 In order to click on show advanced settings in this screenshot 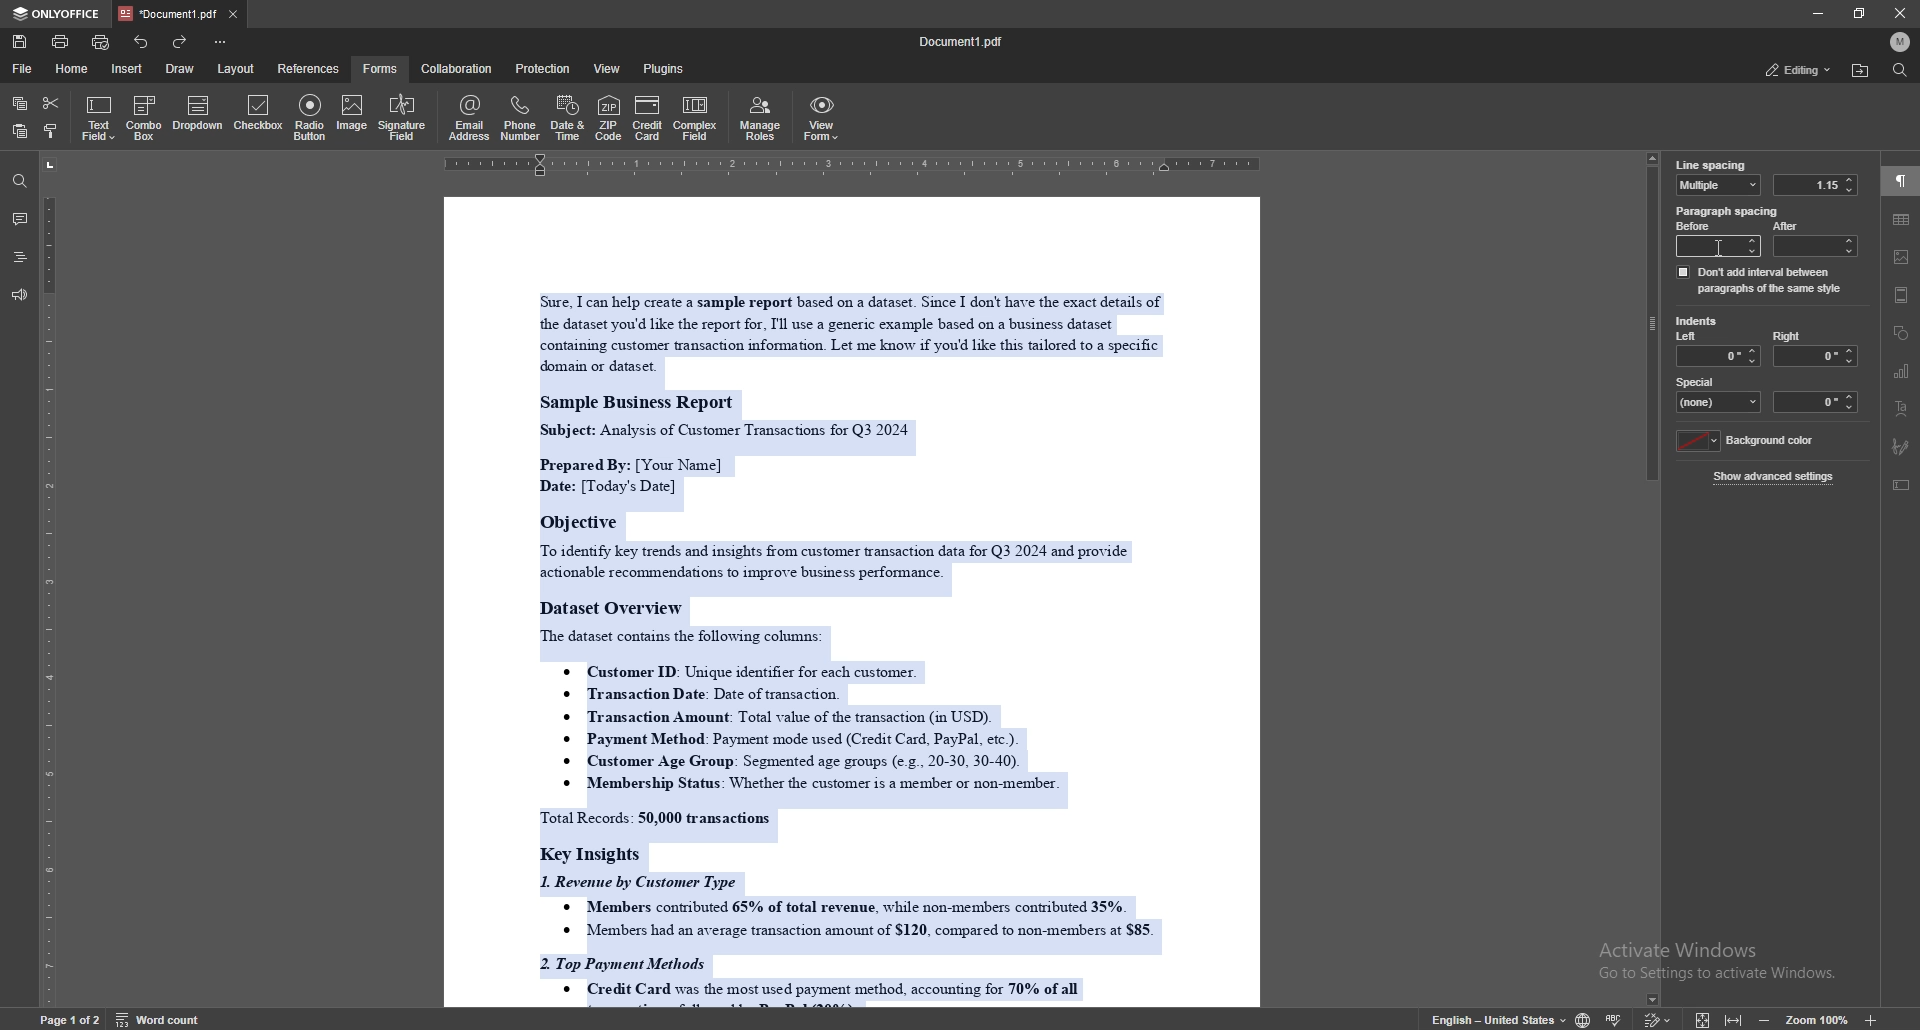, I will do `click(1776, 476)`.